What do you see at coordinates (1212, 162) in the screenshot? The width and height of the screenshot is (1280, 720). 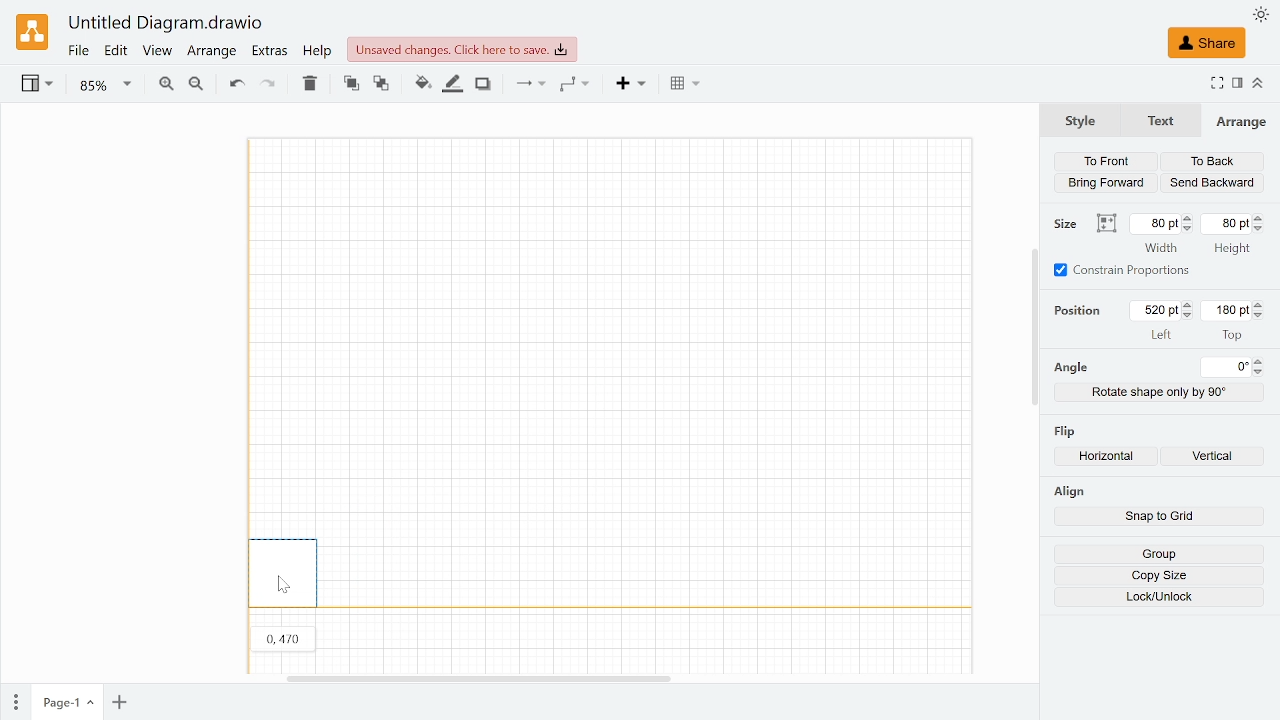 I see `To back` at bounding box center [1212, 162].